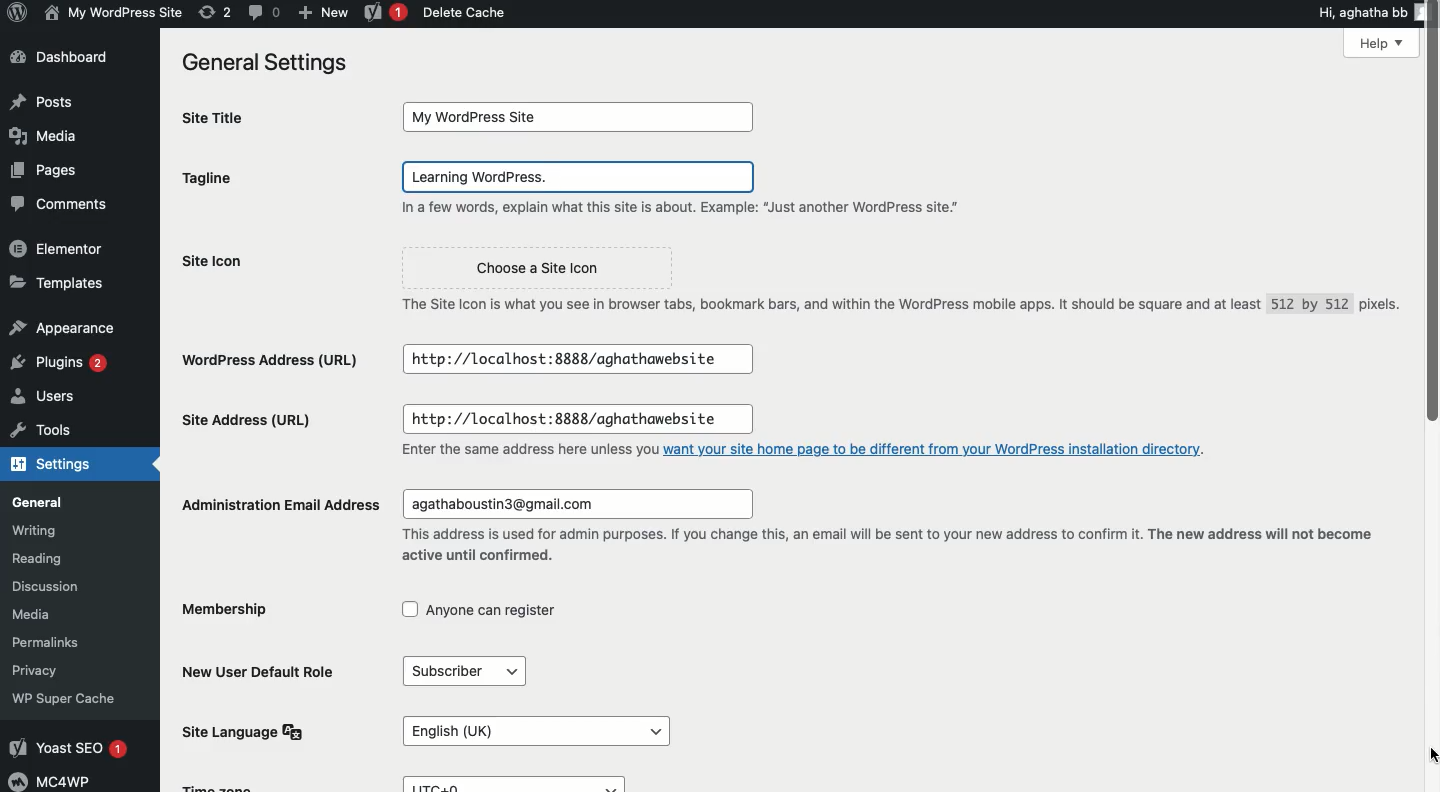 The image size is (1440, 792). Describe the element at coordinates (54, 206) in the screenshot. I see `Comment` at that location.